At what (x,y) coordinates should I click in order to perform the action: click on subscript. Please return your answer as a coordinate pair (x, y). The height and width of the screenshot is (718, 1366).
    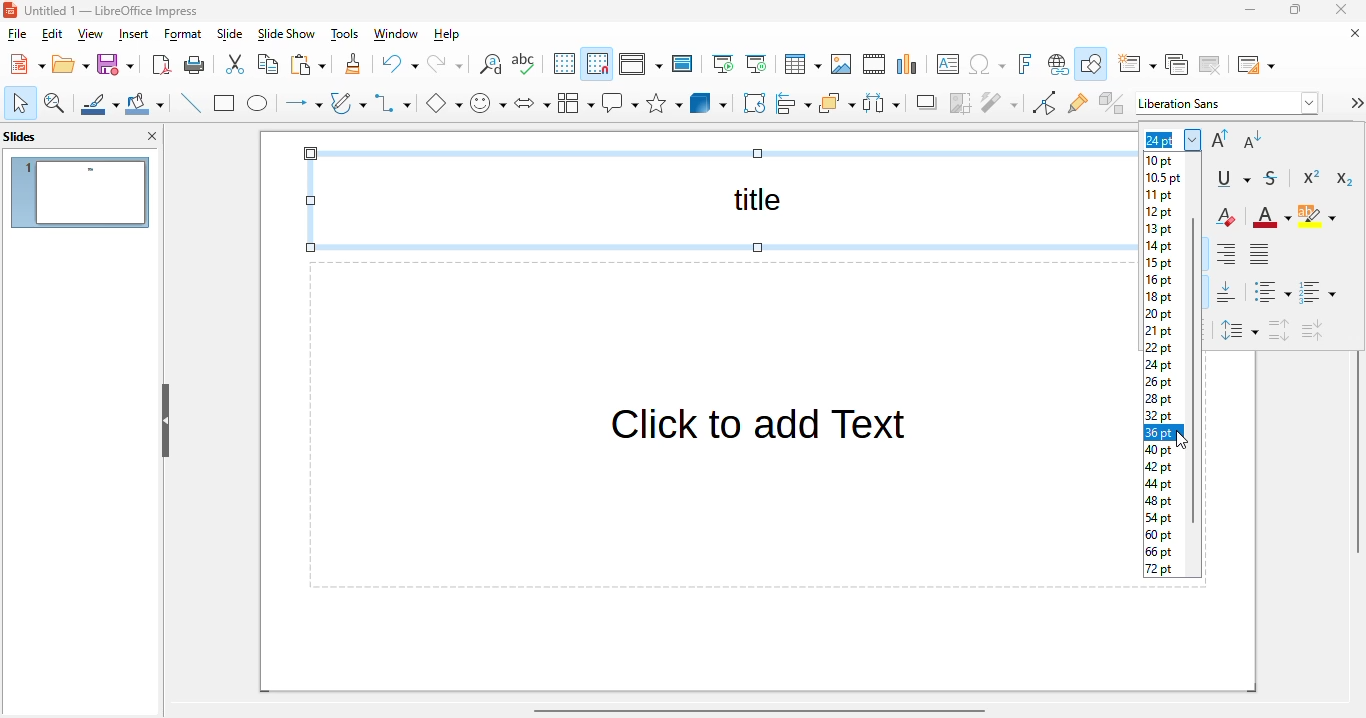
    Looking at the image, I should click on (1344, 178).